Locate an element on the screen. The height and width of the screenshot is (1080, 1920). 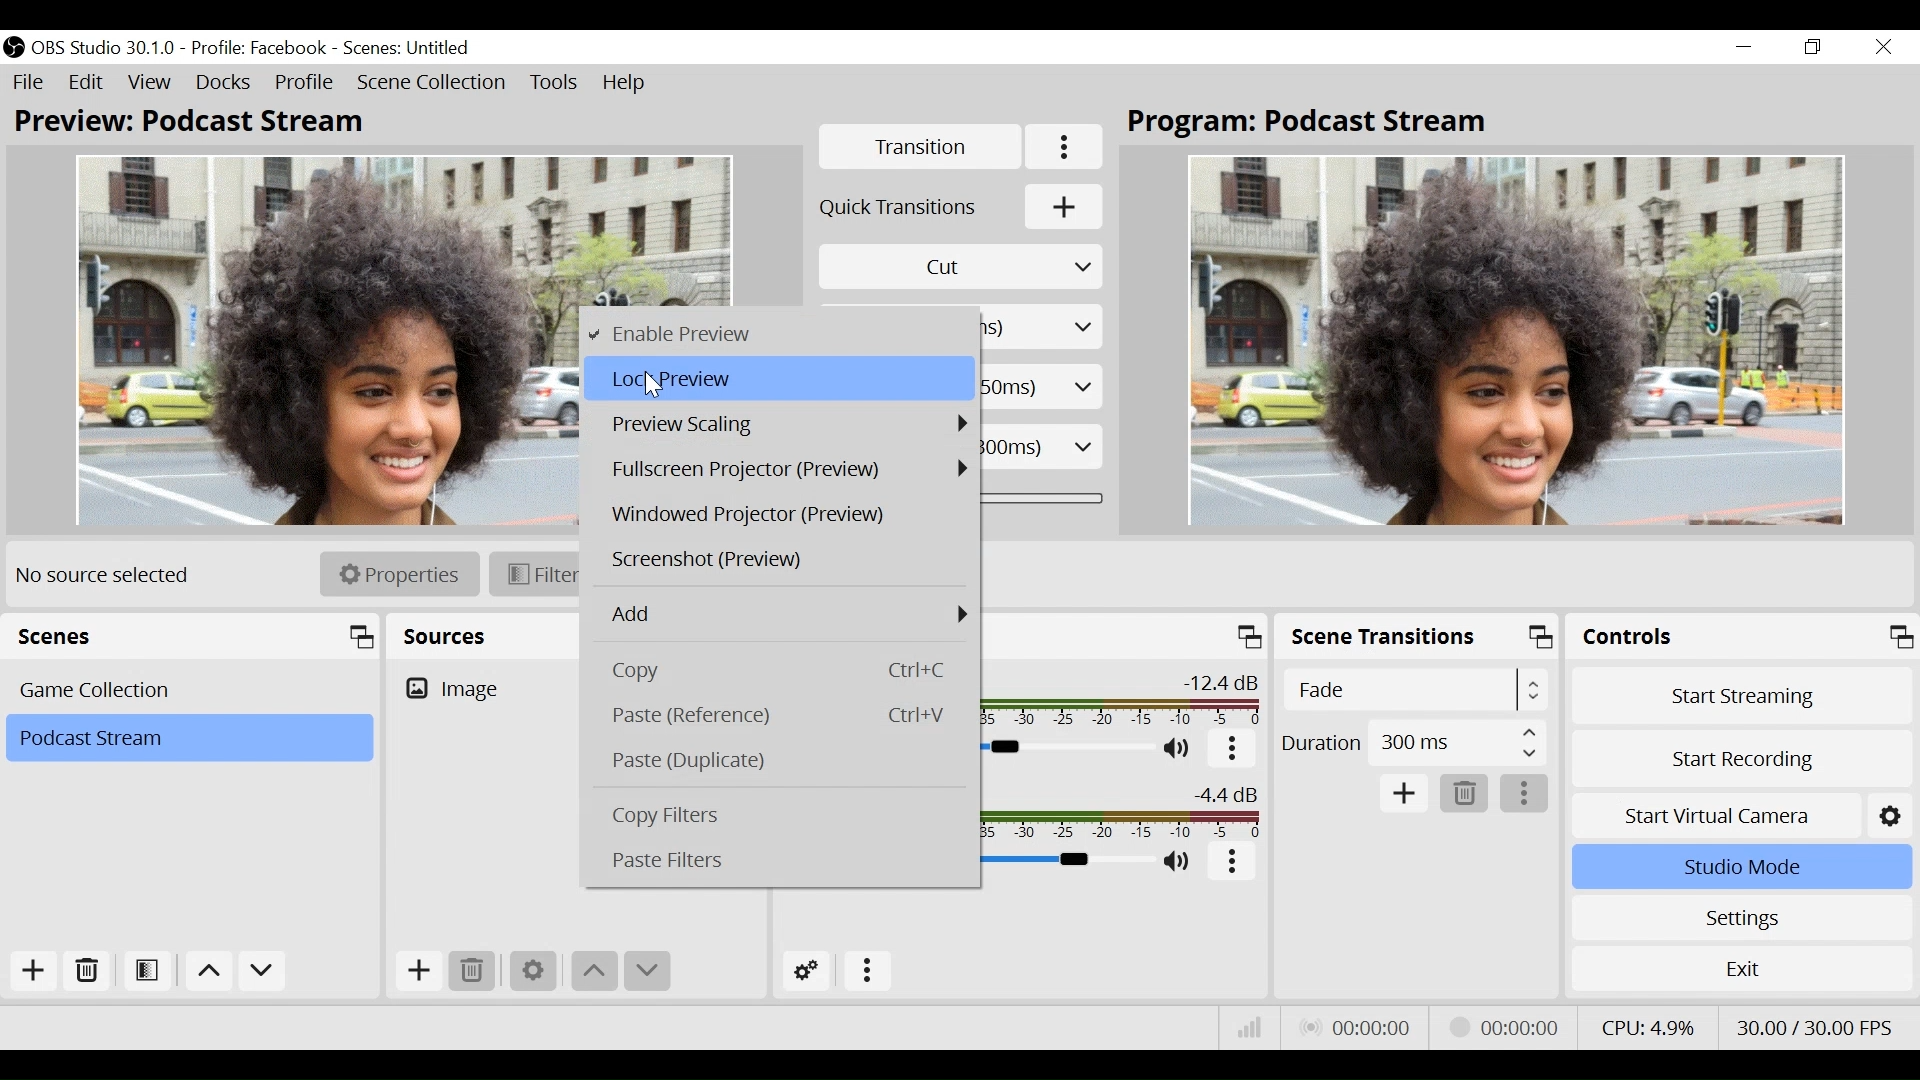
Paste Filters is located at coordinates (789, 861).